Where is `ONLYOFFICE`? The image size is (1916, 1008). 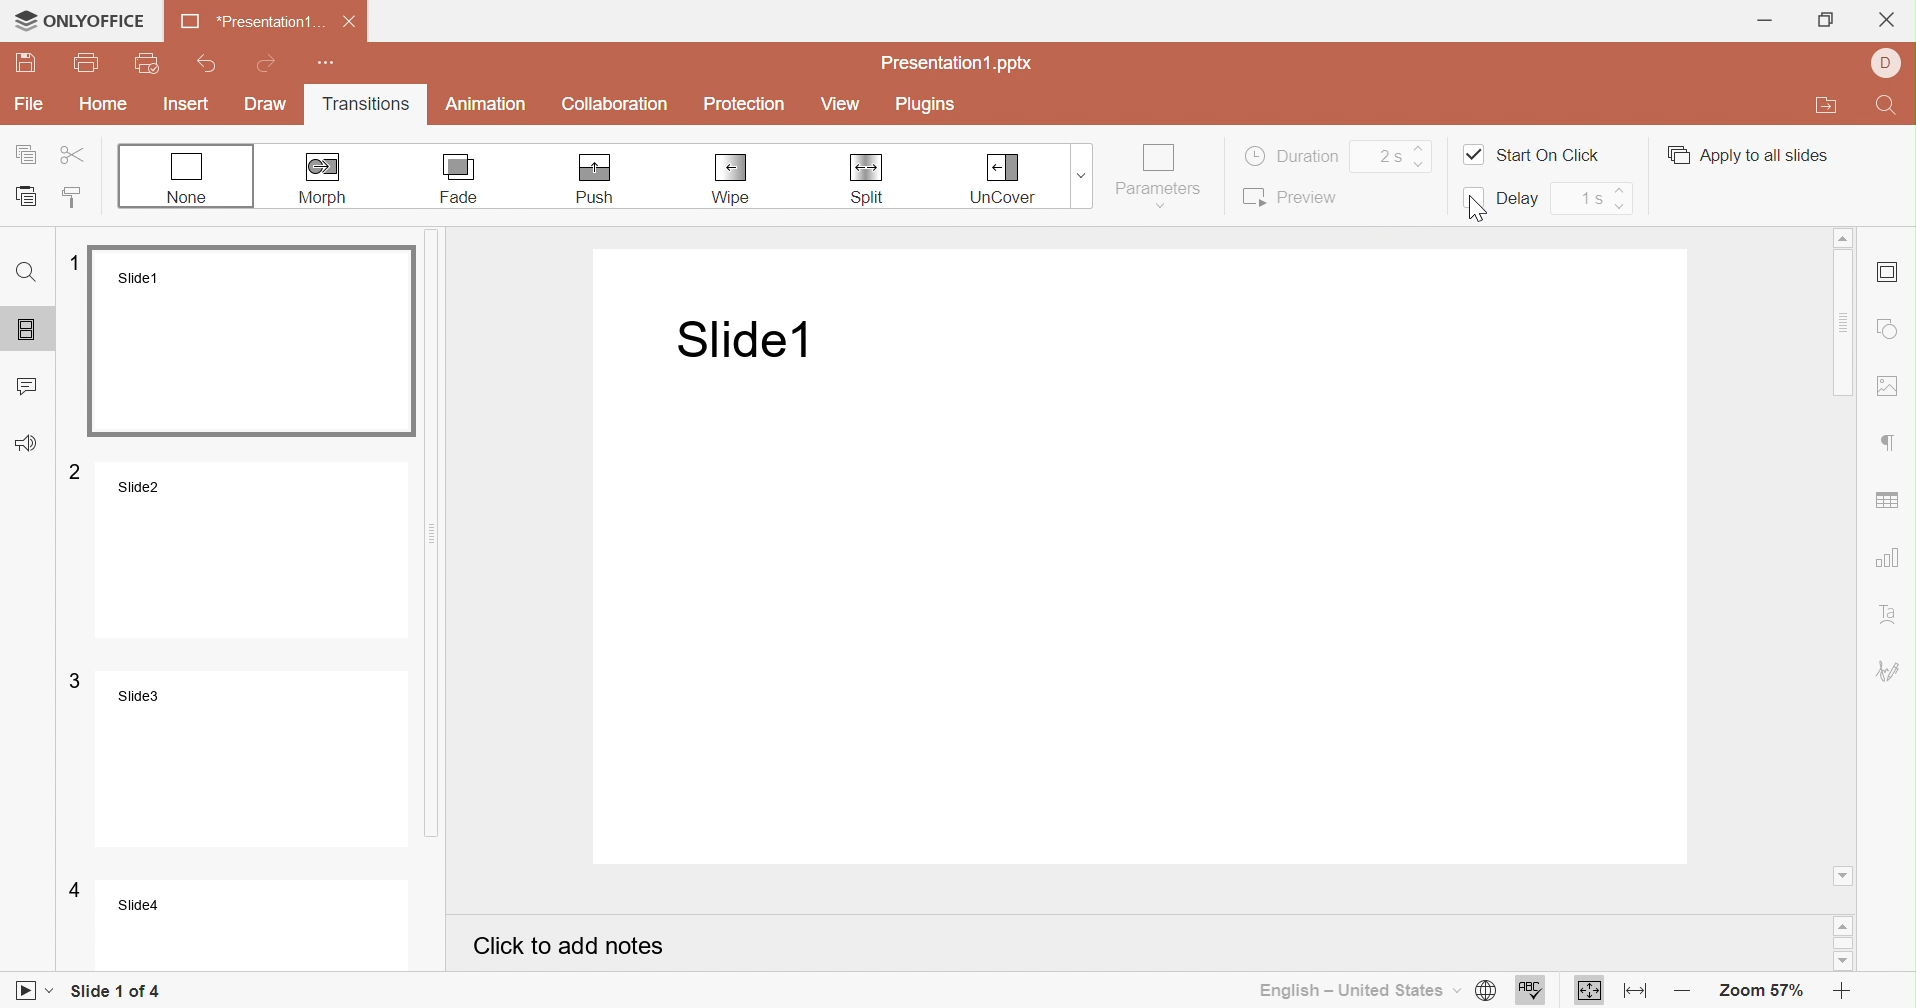
ONLYOFFICE is located at coordinates (79, 20).